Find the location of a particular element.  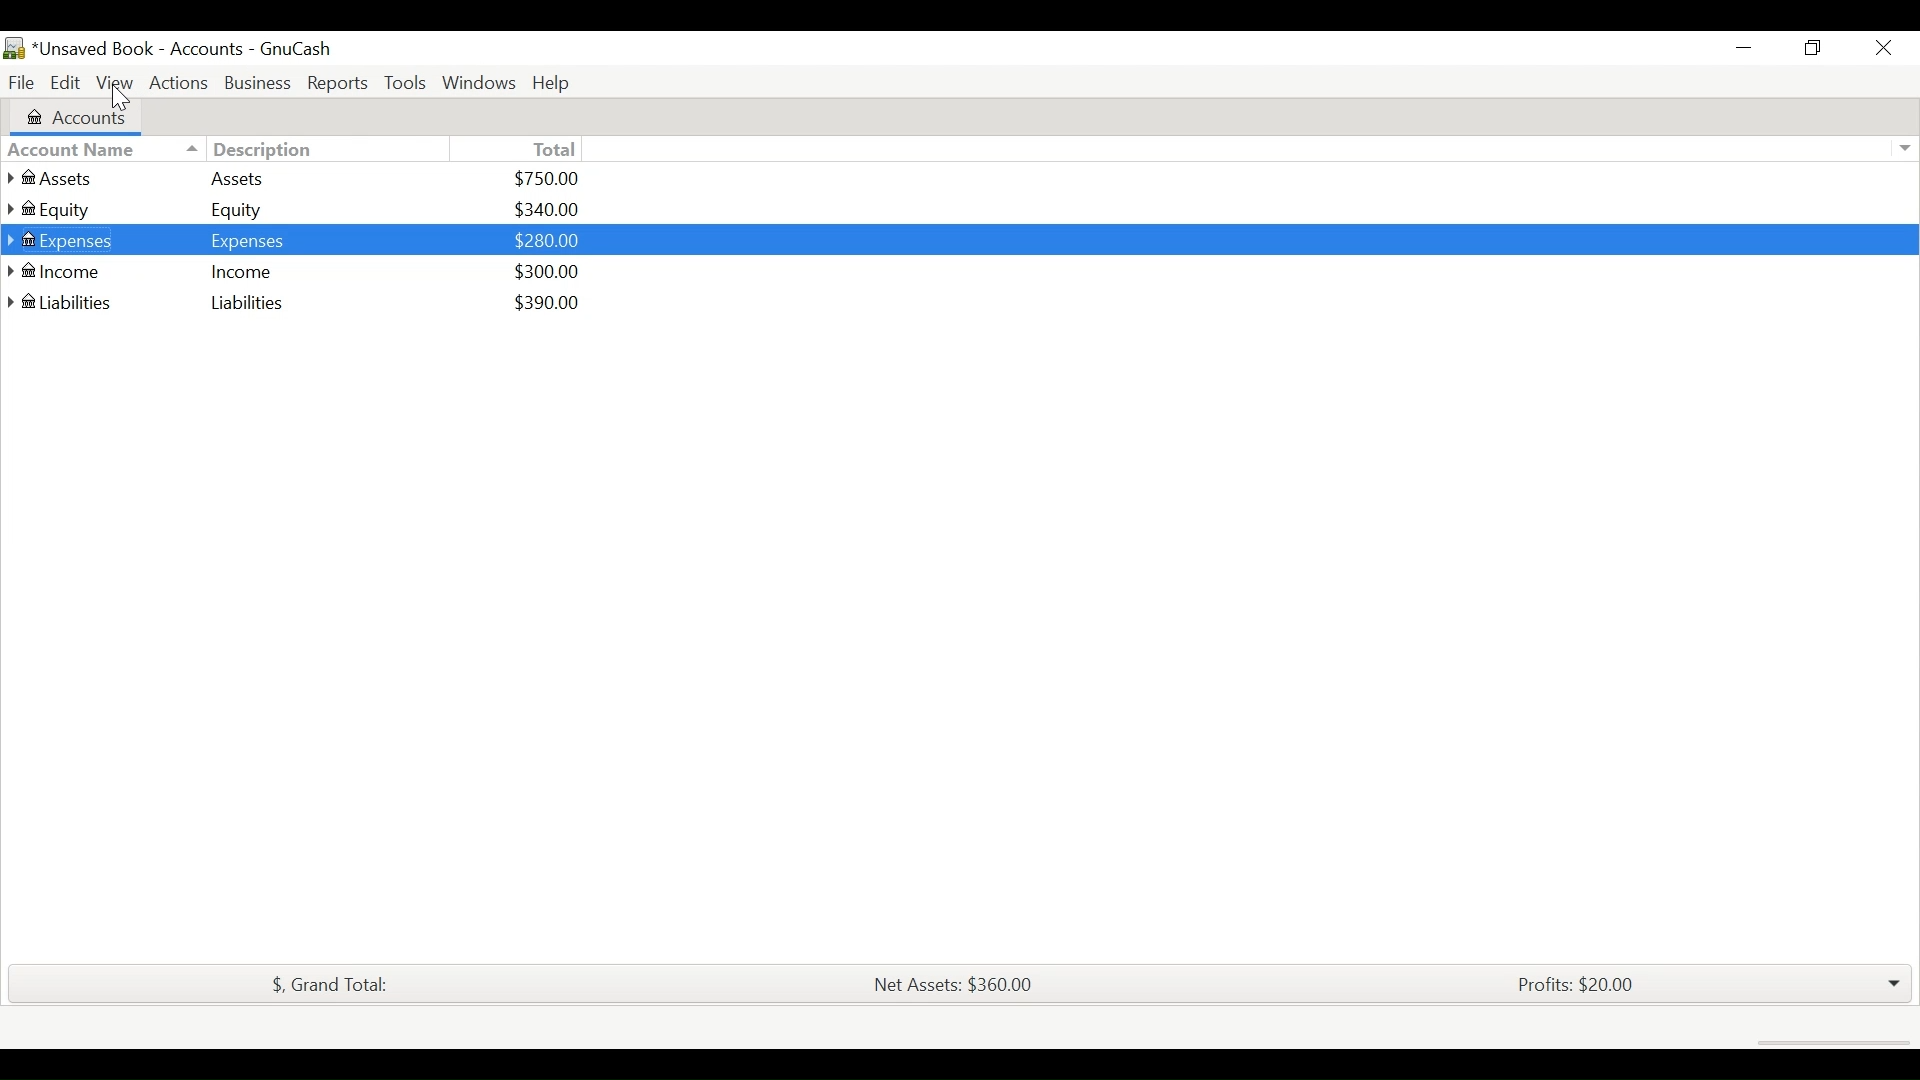

Accounts is located at coordinates (89, 115).